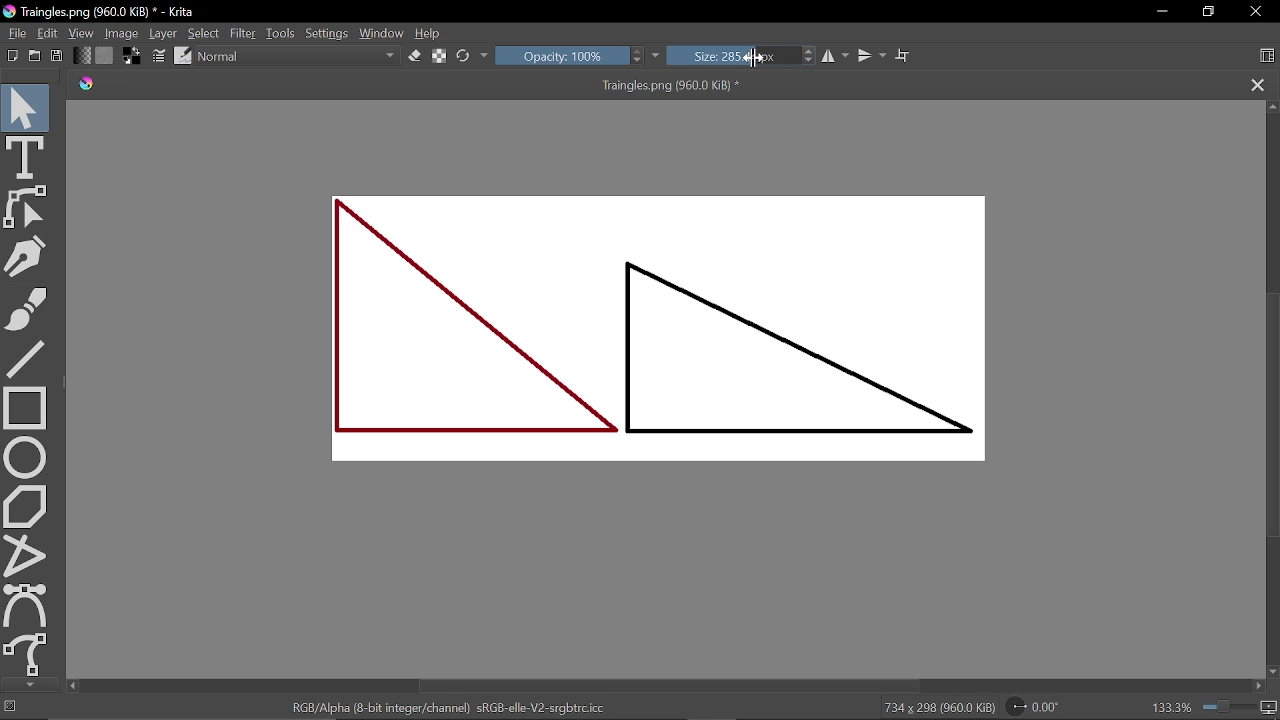 The image size is (1280, 720). I want to click on File, so click(15, 33).